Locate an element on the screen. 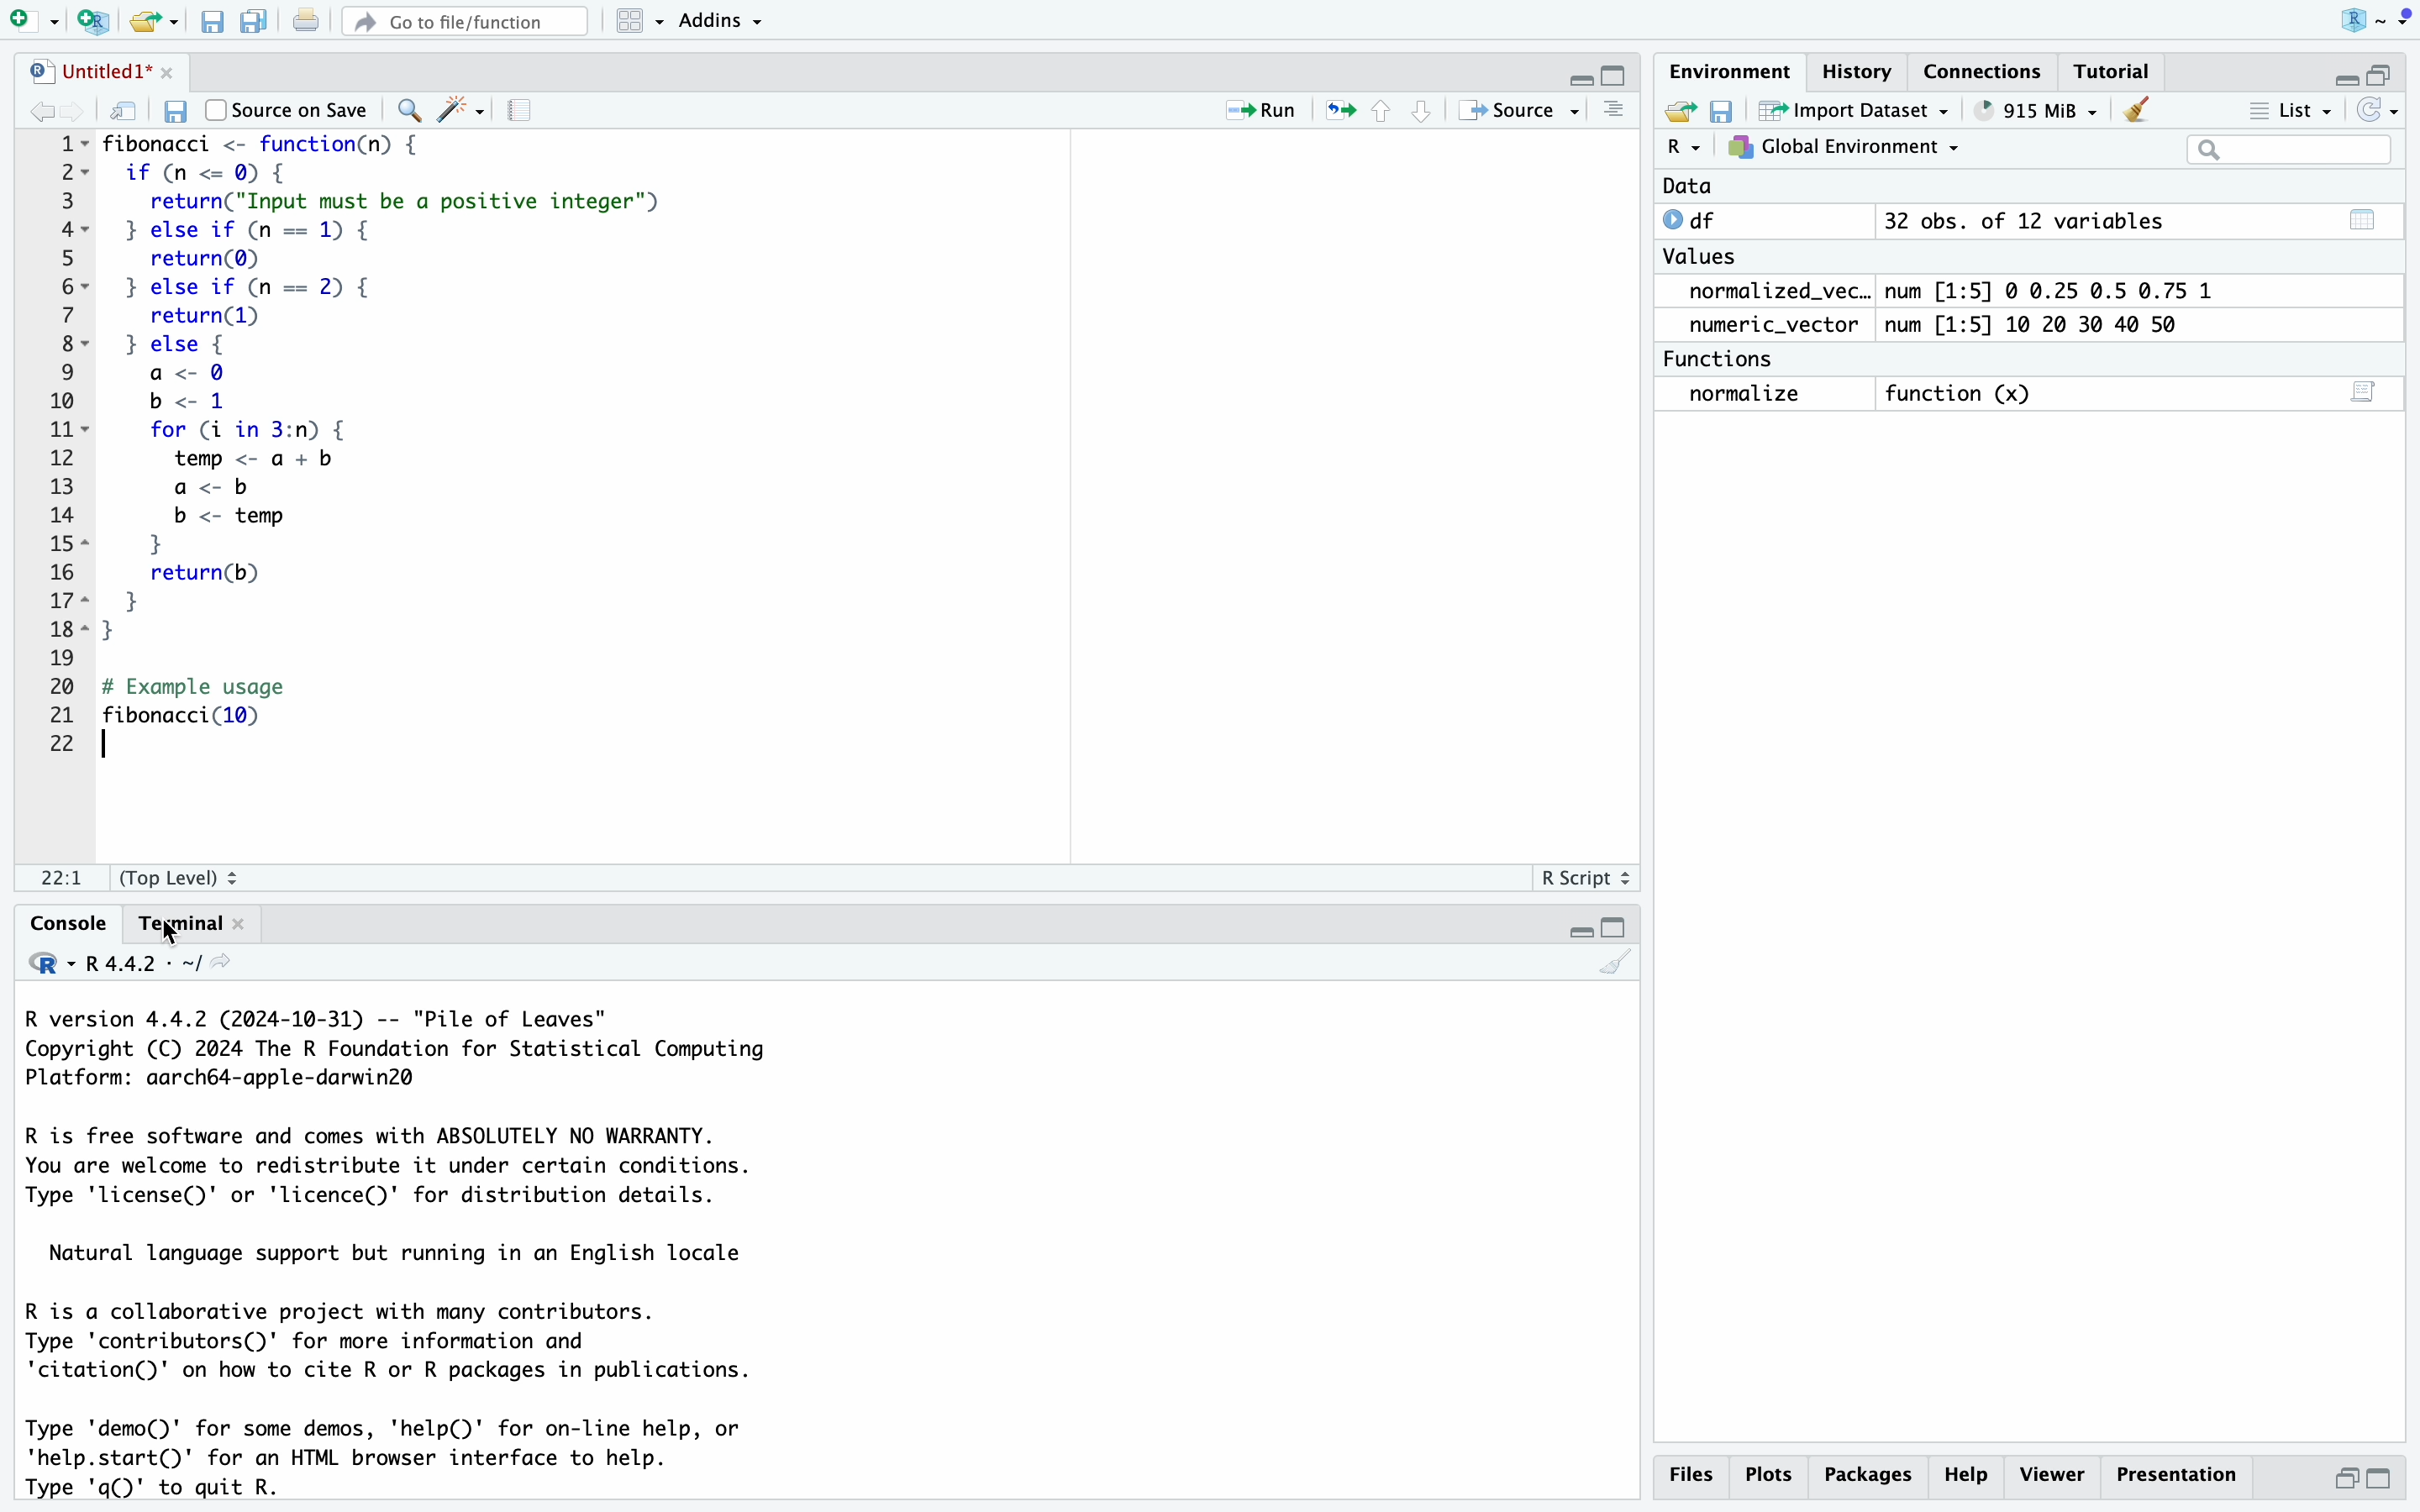 The width and height of the screenshot is (2420, 1512). files is located at coordinates (1691, 1473).